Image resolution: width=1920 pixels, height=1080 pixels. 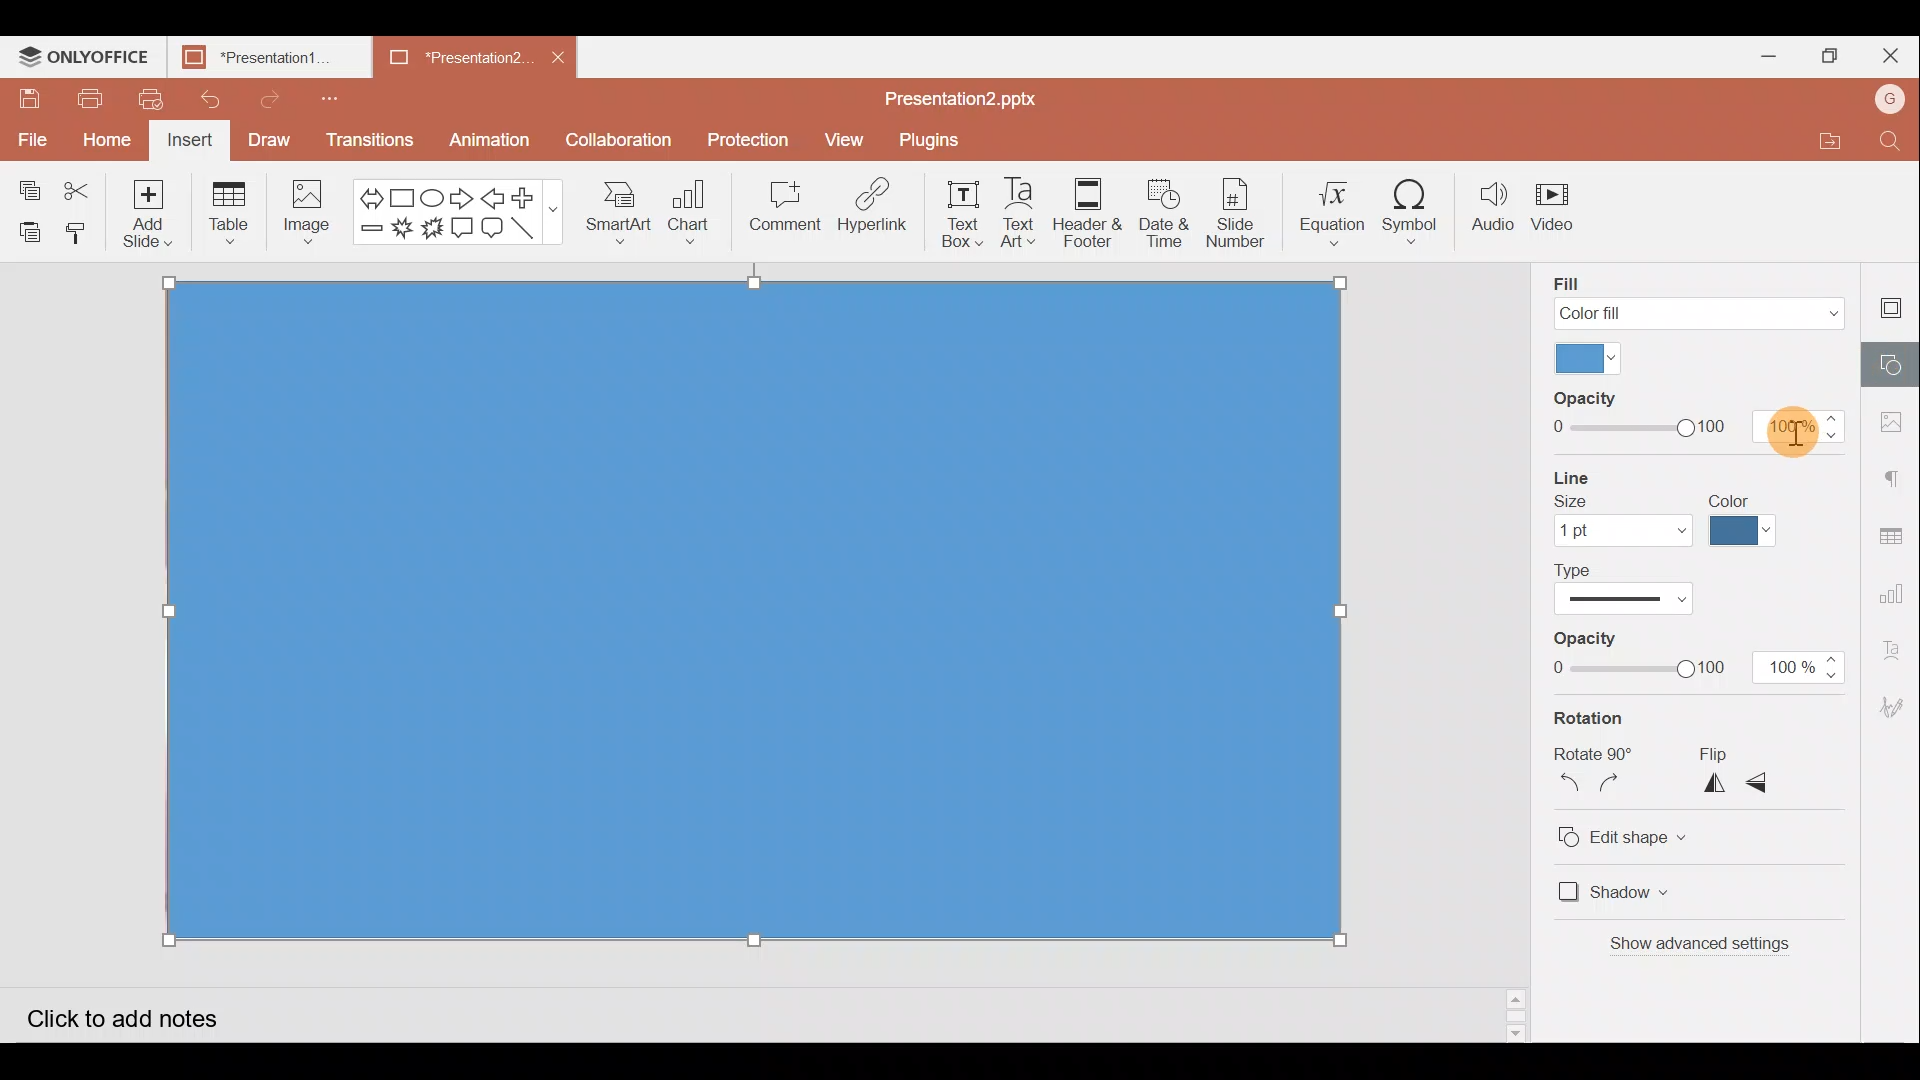 I want to click on Protection, so click(x=743, y=139).